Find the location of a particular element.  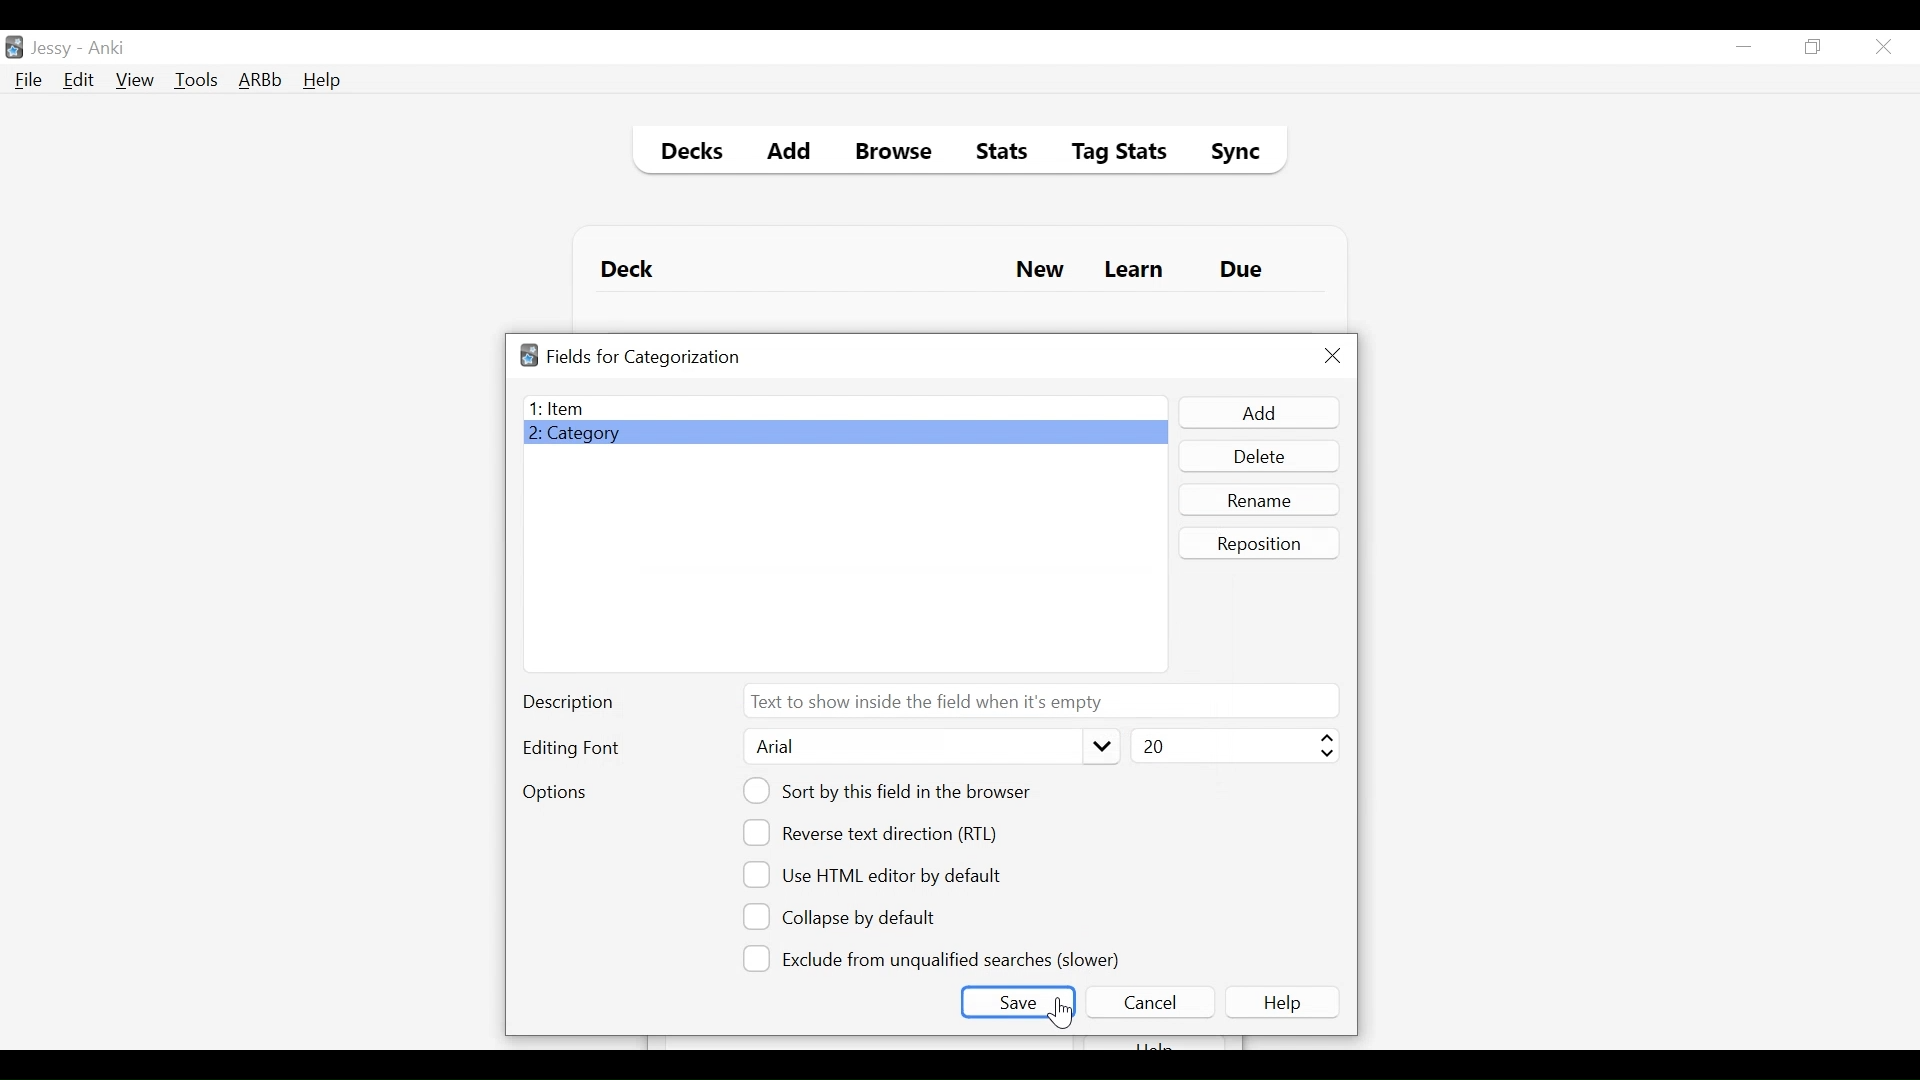

(un)select Sort by this field in the browser is located at coordinates (890, 791).